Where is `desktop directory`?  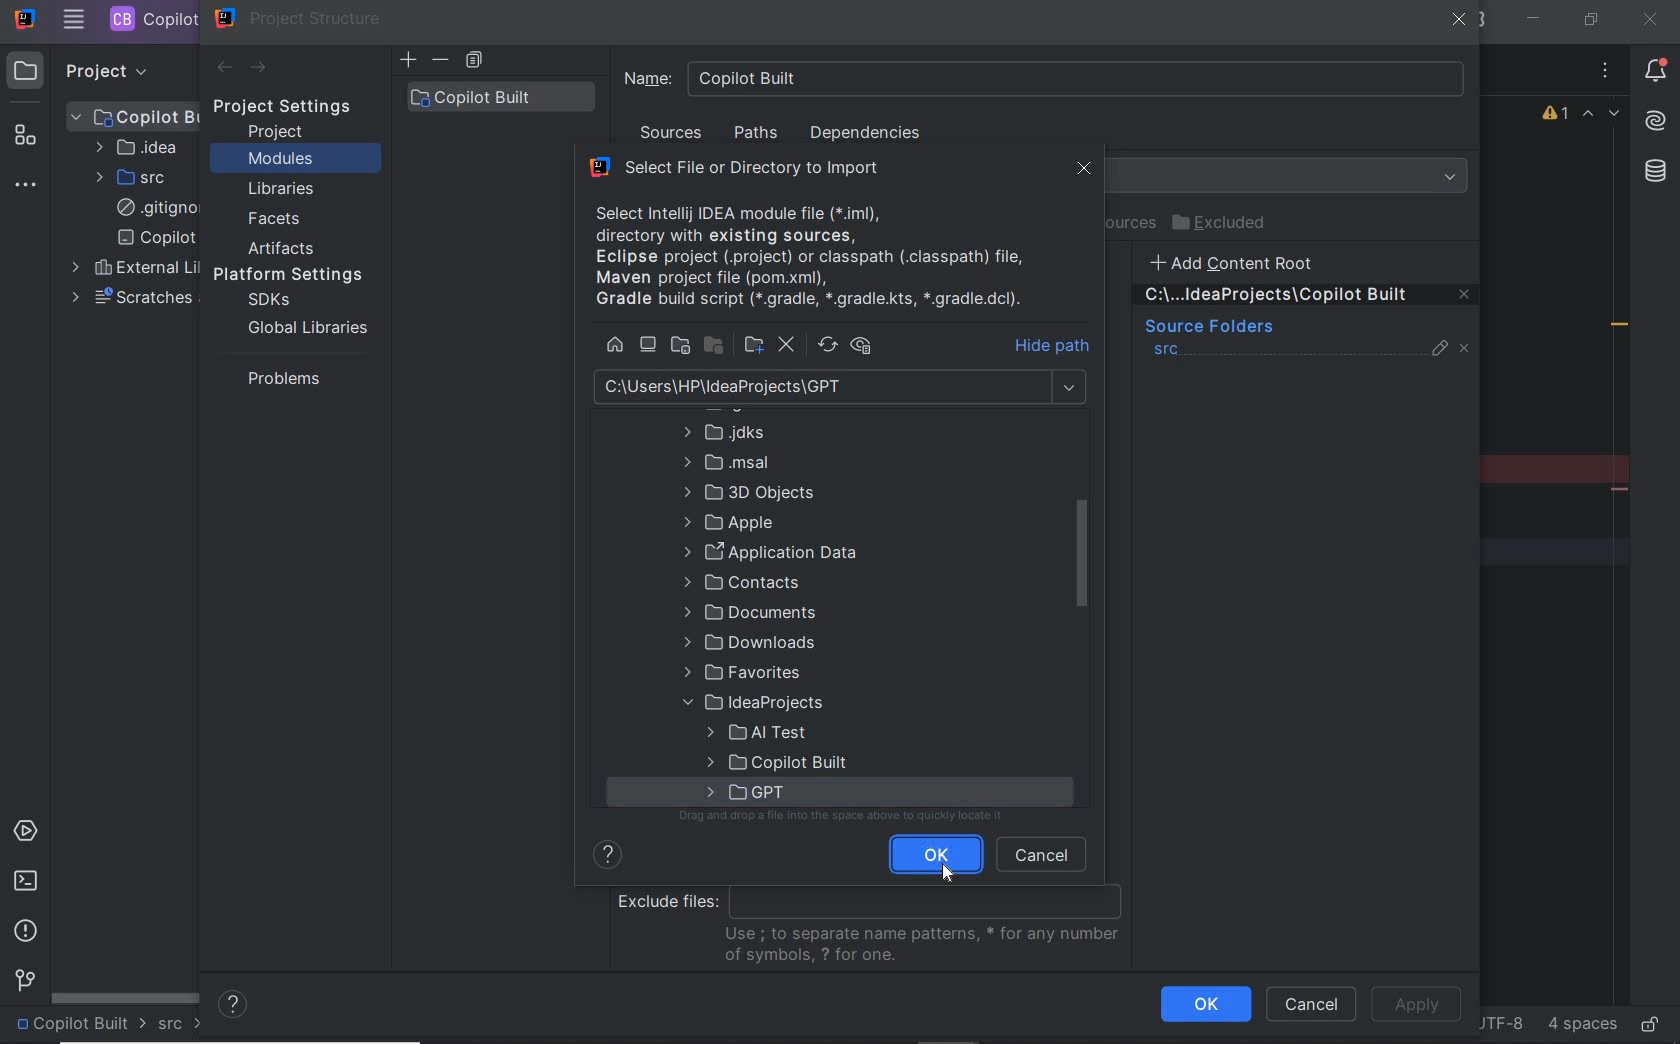
desktop directory is located at coordinates (648, 345).